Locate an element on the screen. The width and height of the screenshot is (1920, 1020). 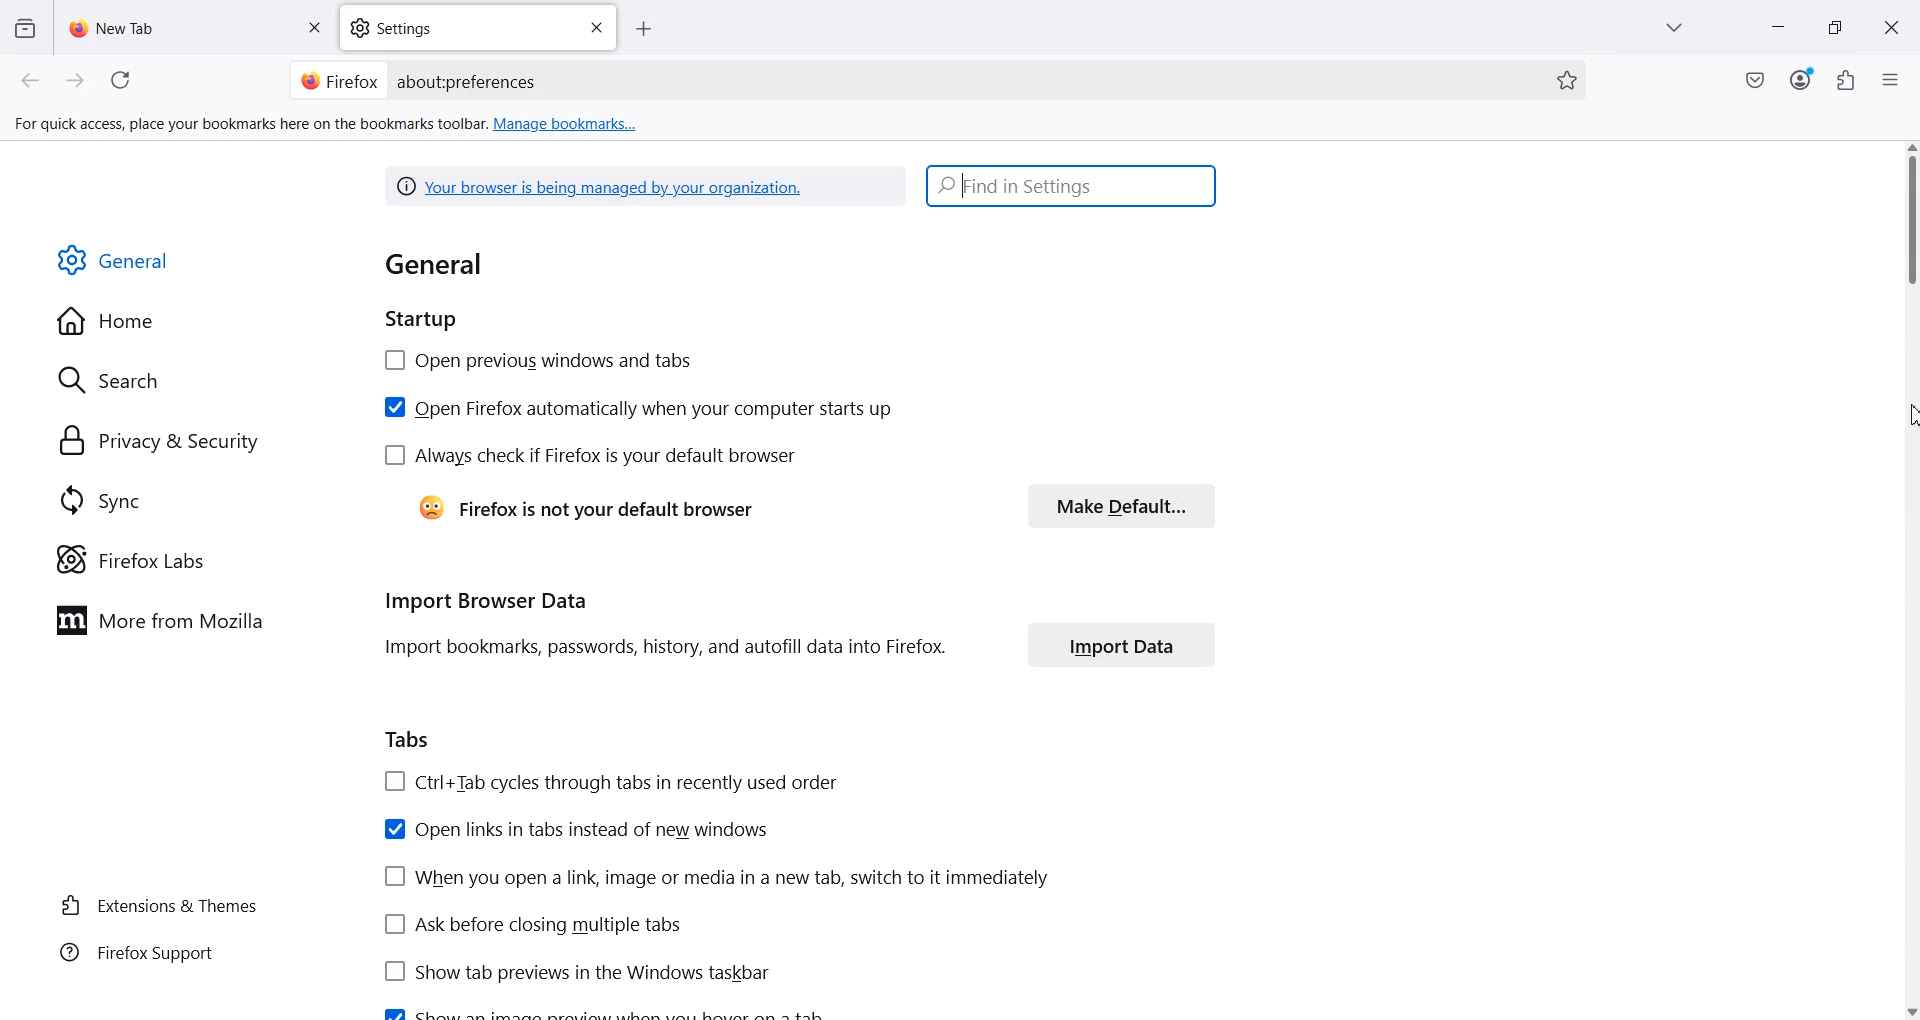
89 Extensions & Themes is located at coordinates (157, 905).